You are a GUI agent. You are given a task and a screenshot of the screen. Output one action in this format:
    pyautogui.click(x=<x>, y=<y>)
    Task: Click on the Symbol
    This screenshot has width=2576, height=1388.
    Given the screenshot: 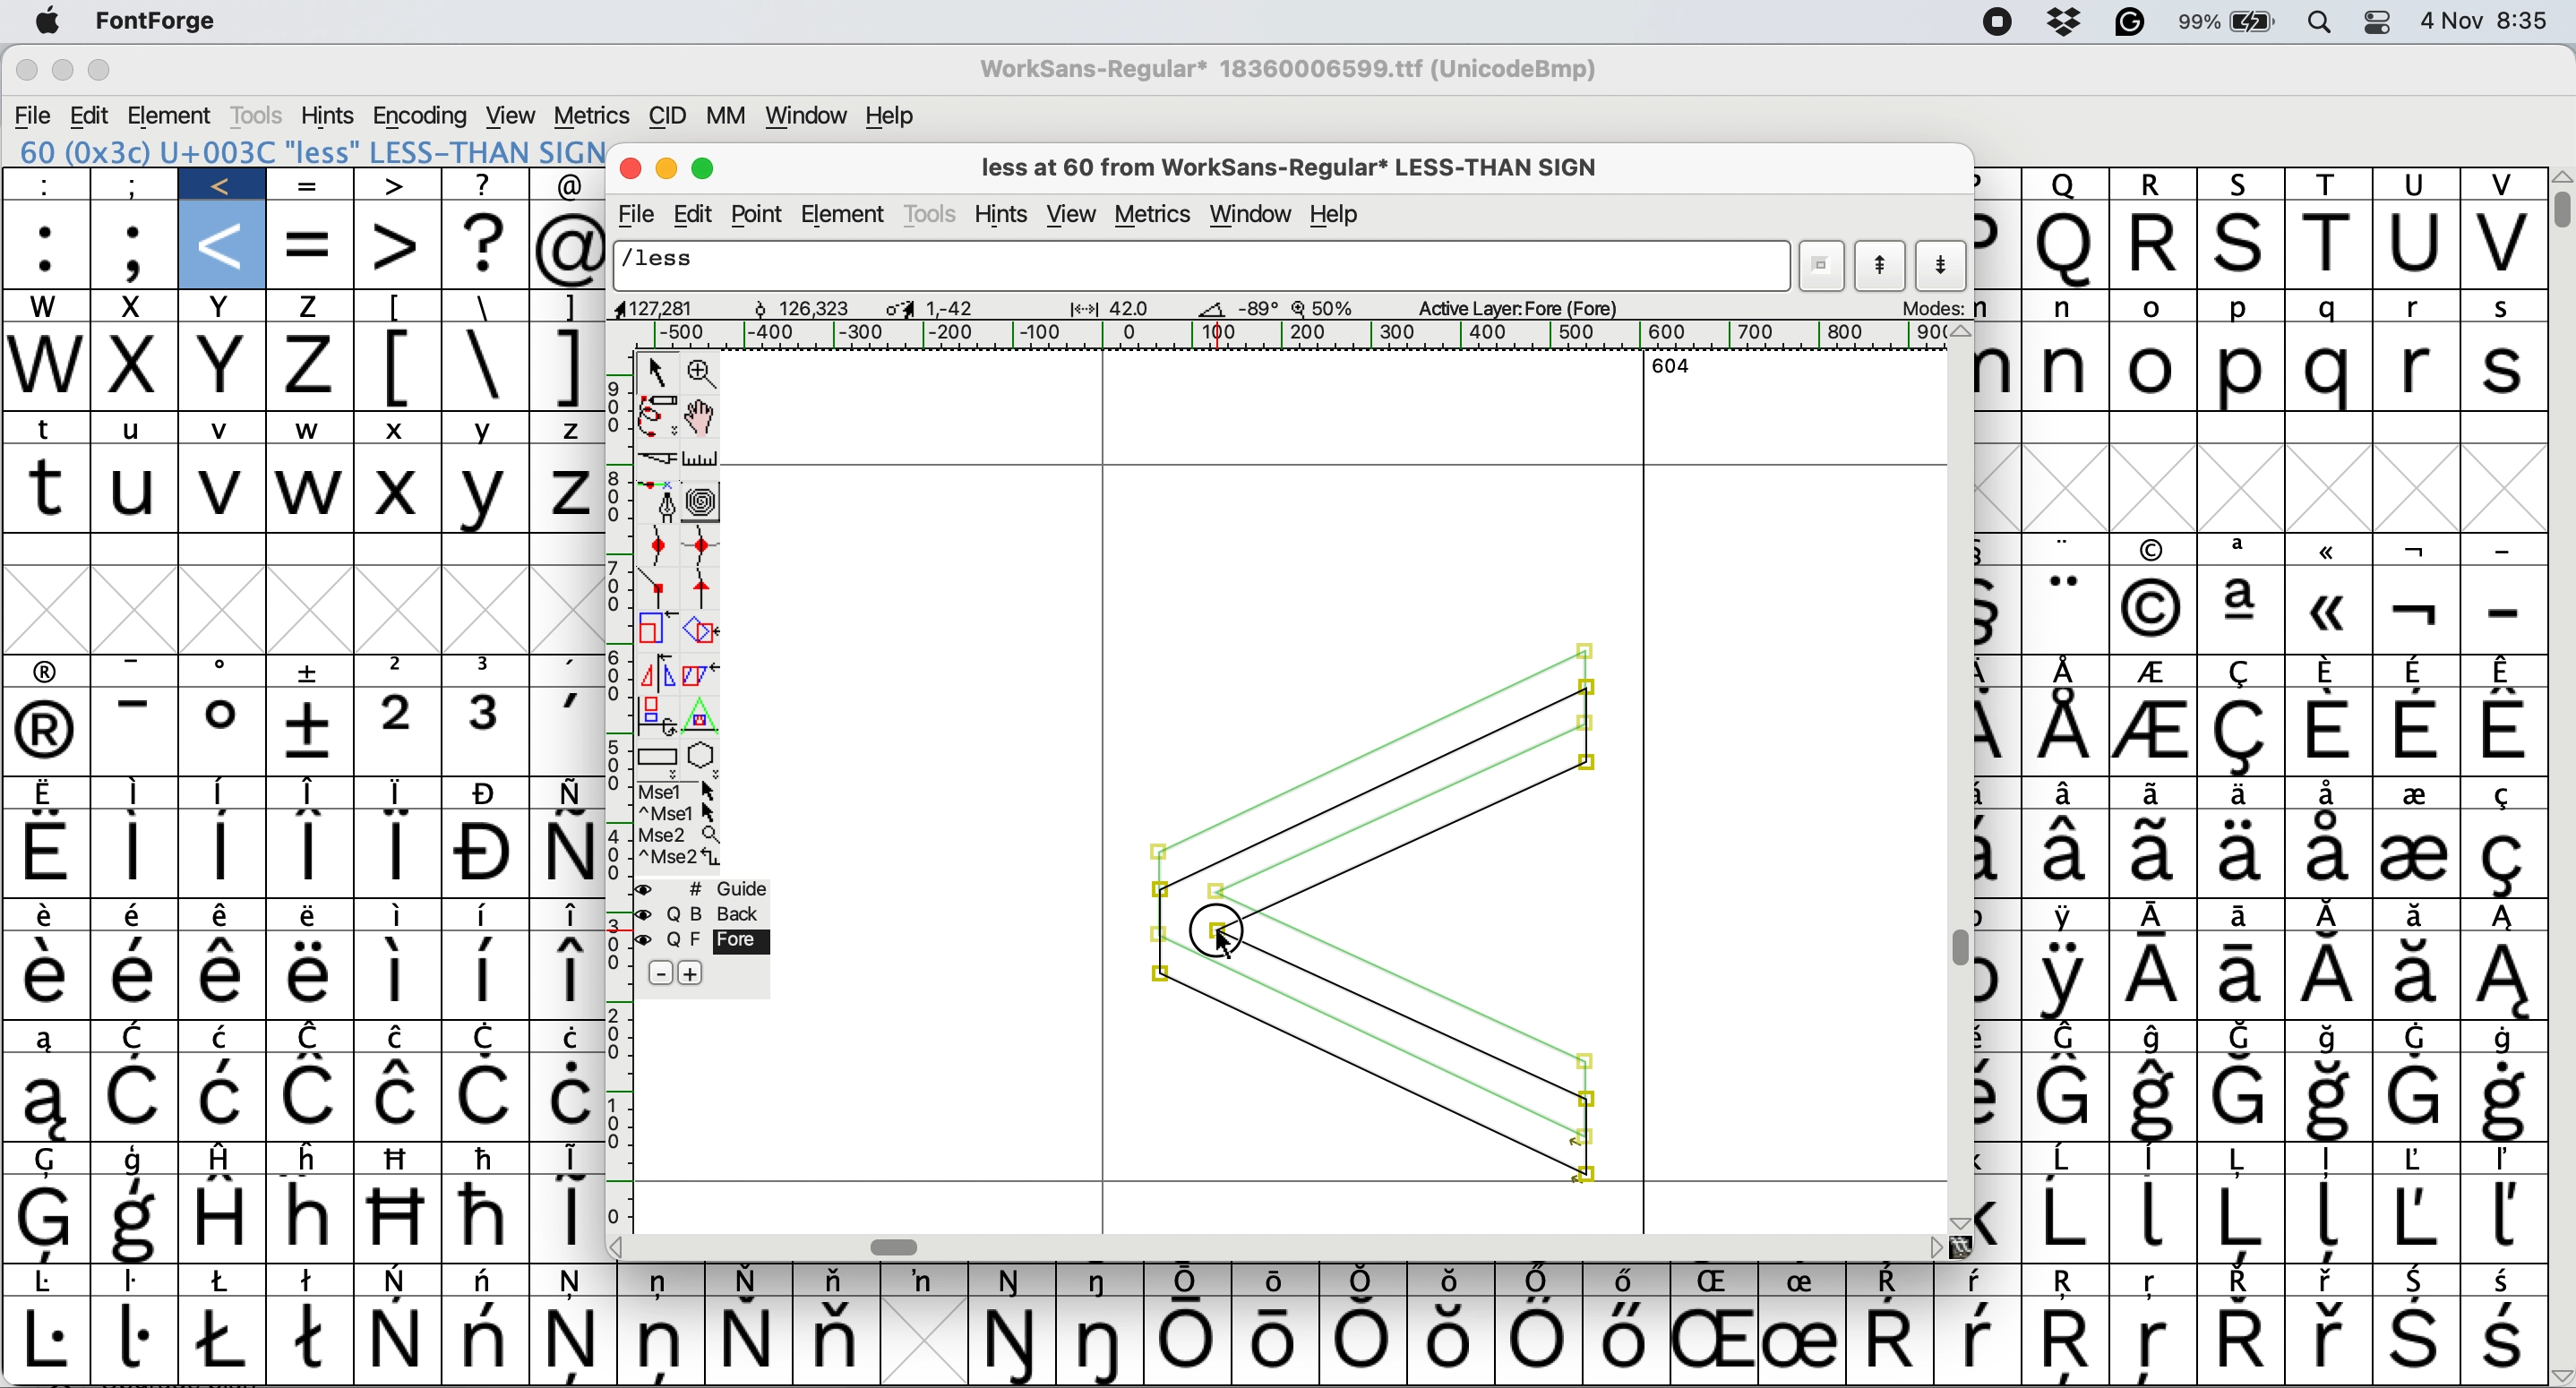 What is the action you would take?
    pyautogui.click(x=306, y=732)
    